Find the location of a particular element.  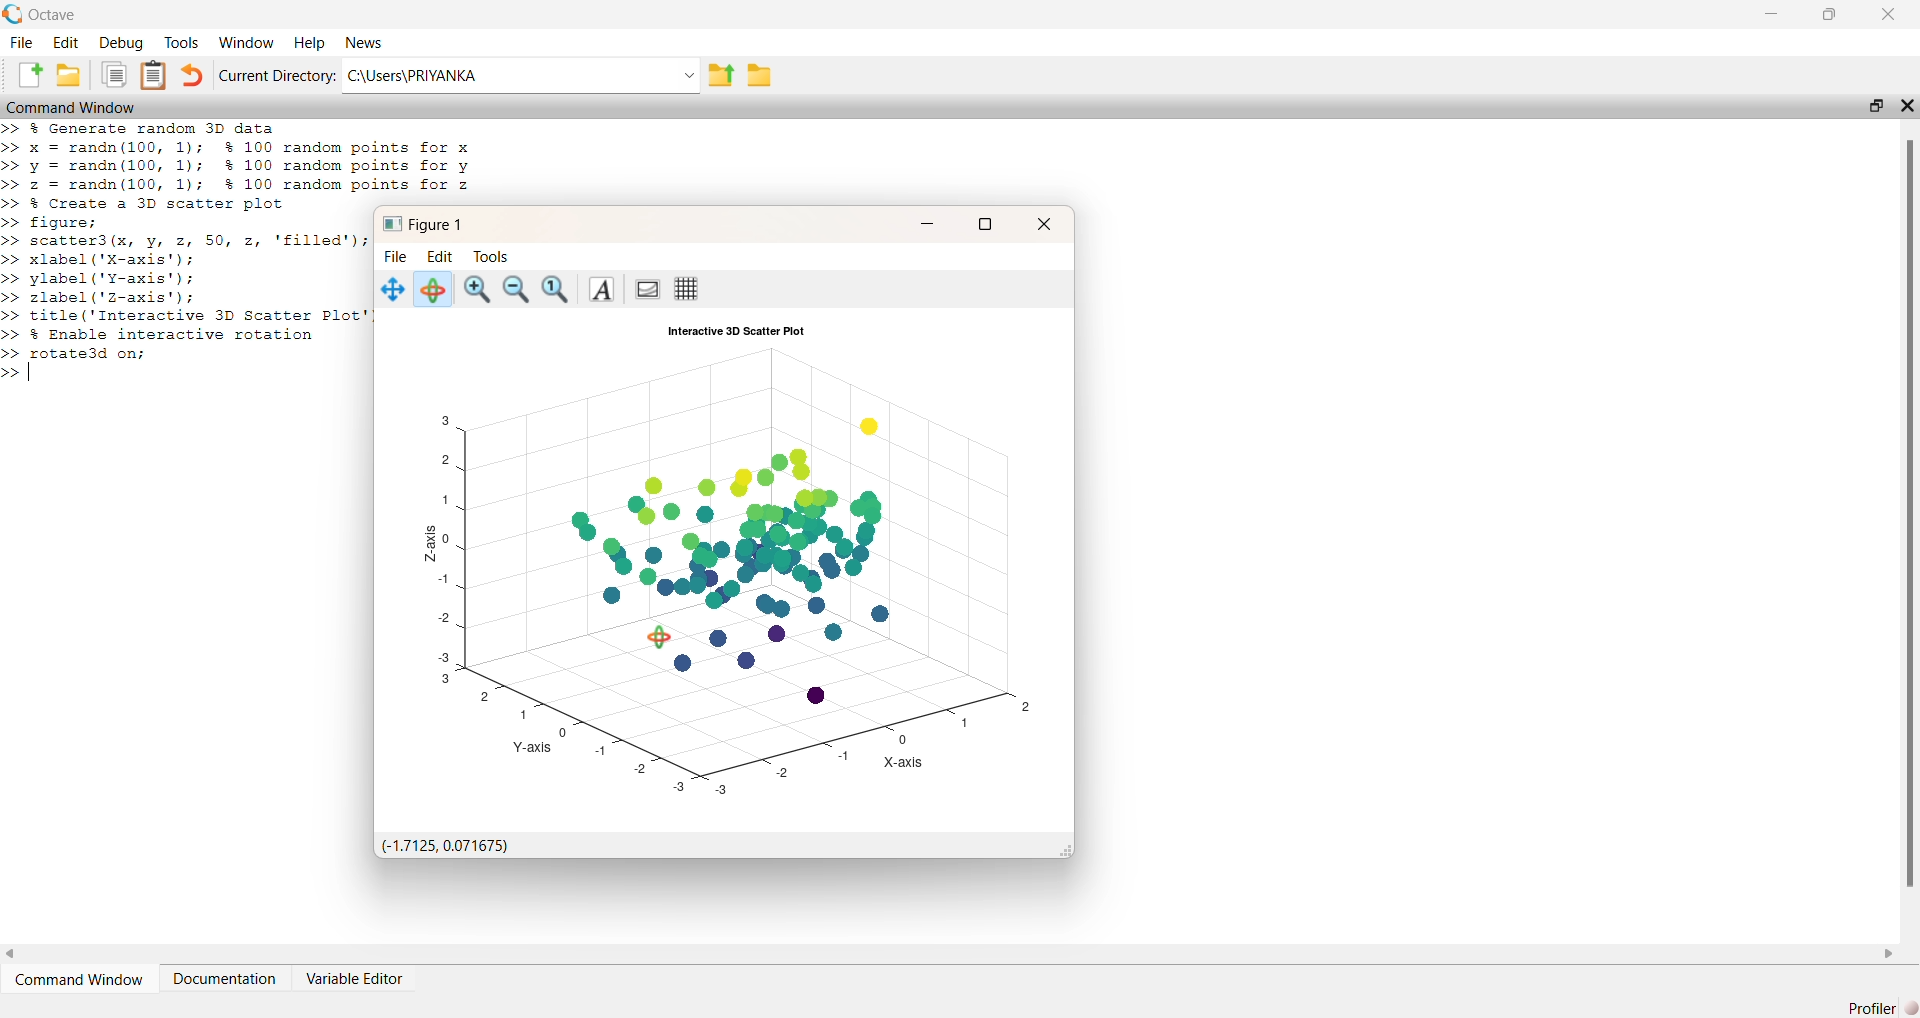

Variable Editor is located at coordinates (356, 977).